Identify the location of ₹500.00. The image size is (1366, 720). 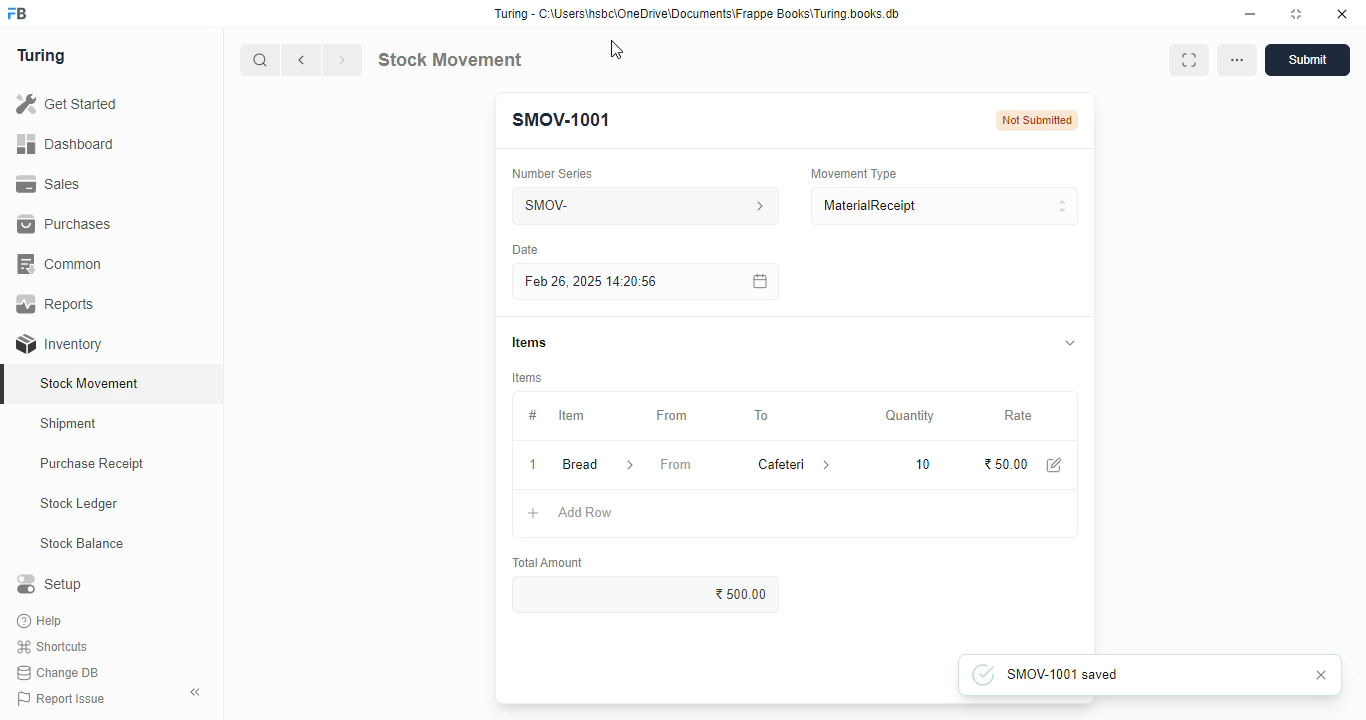
(647, 594).